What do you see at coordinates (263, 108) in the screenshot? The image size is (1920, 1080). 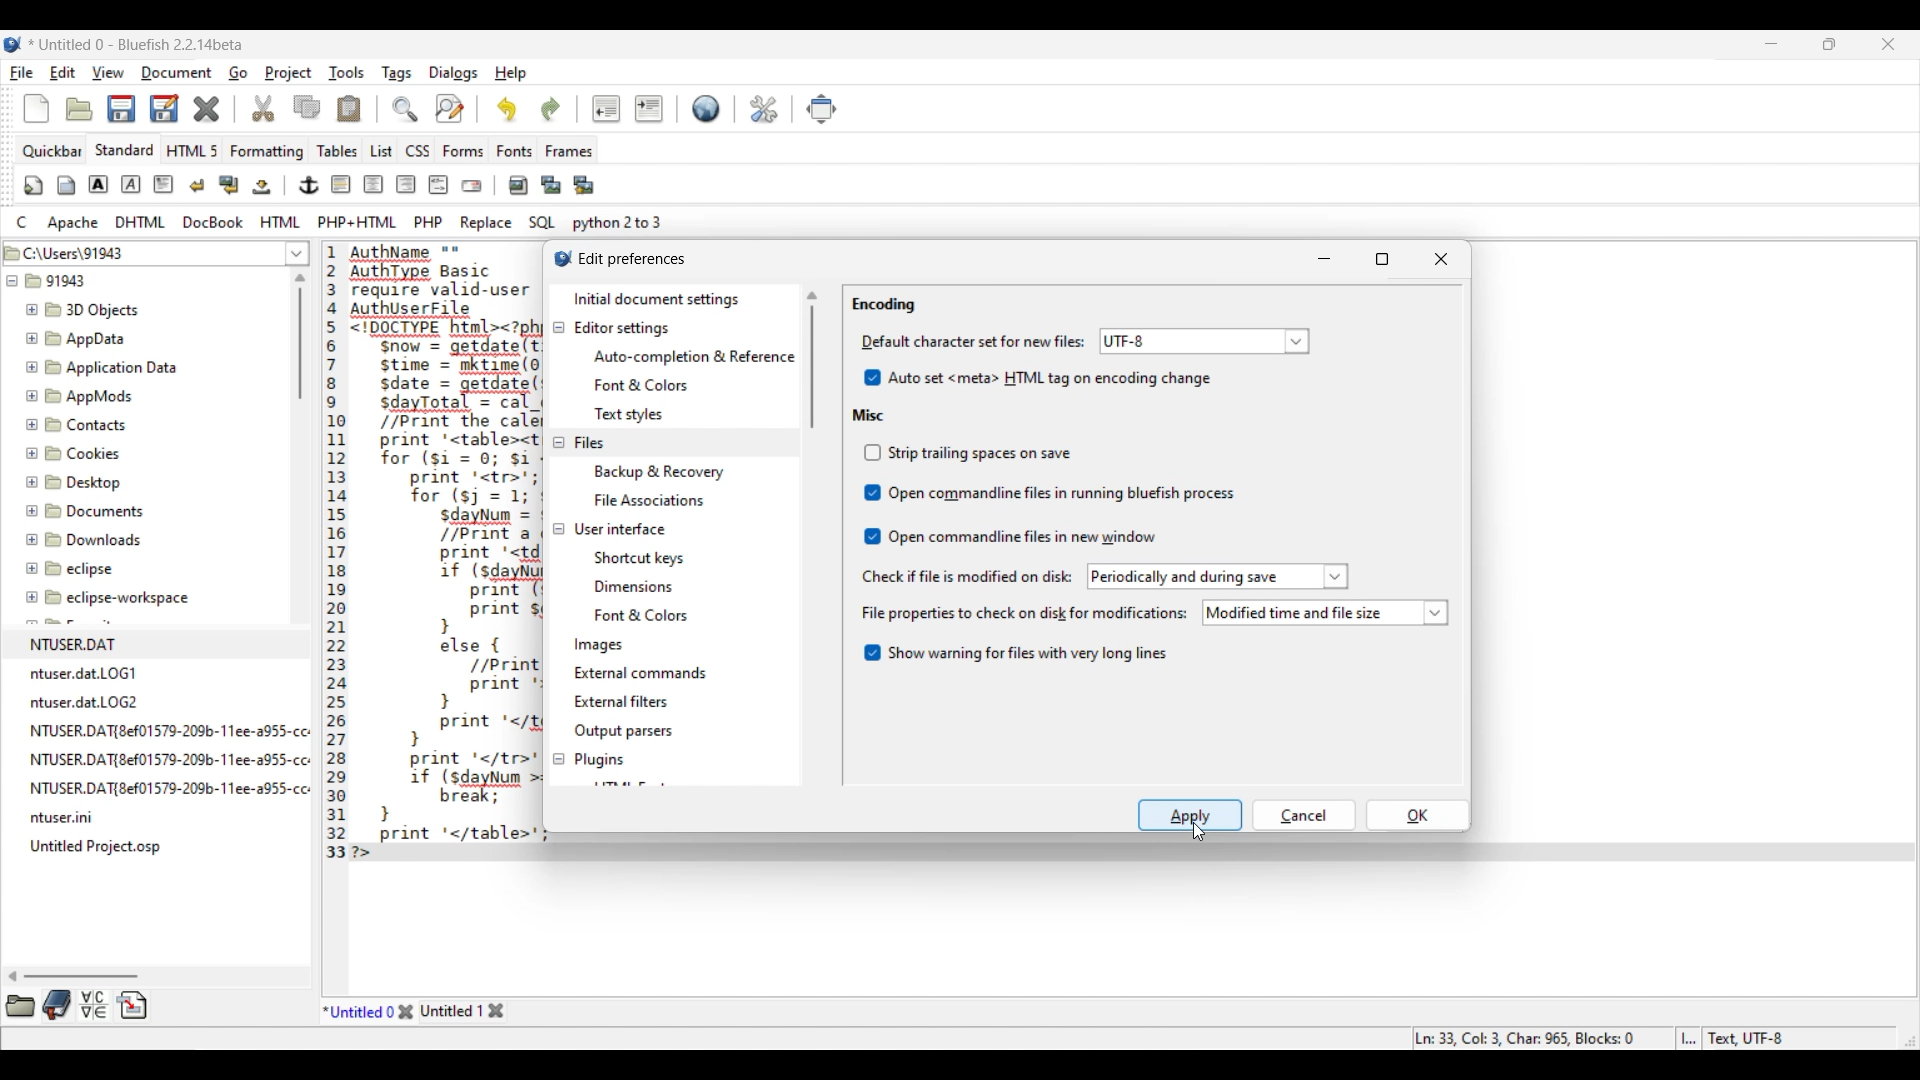 I see `Cut` at bounding box center [263, 108].